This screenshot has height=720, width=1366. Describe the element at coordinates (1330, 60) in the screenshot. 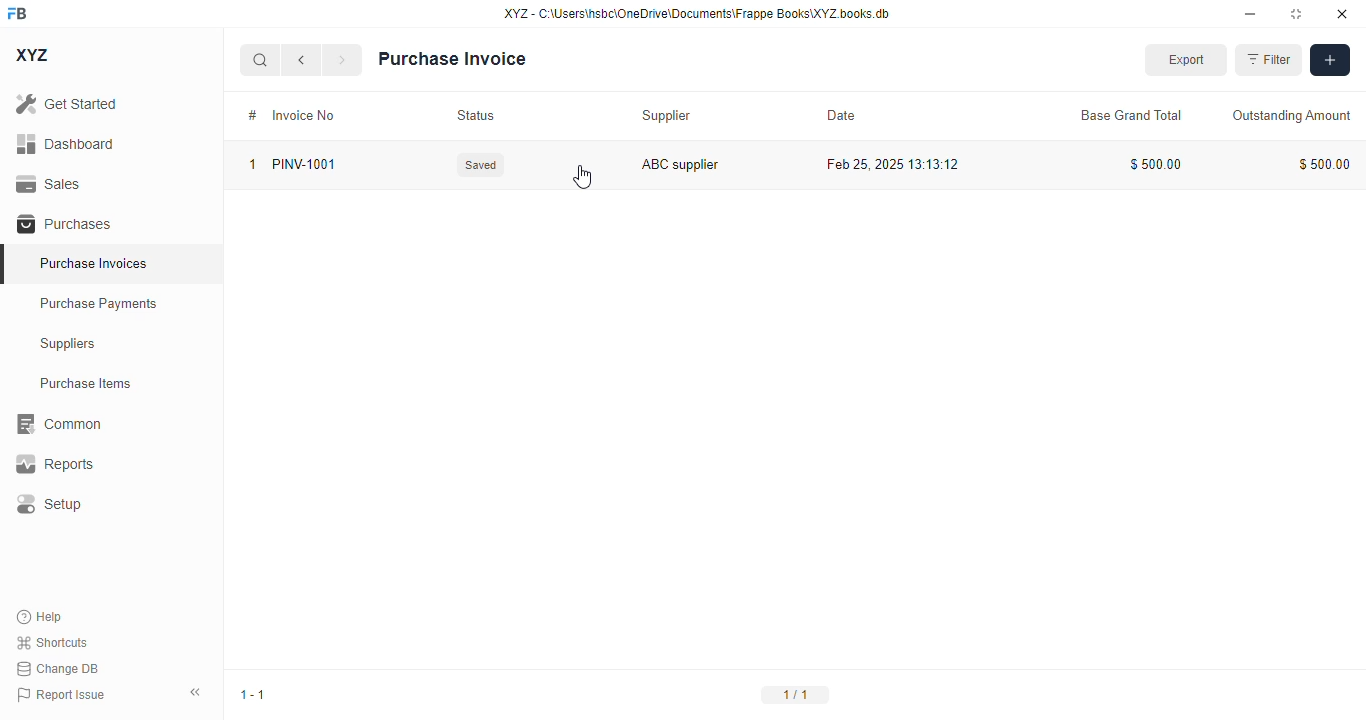

I see `add` at that location.